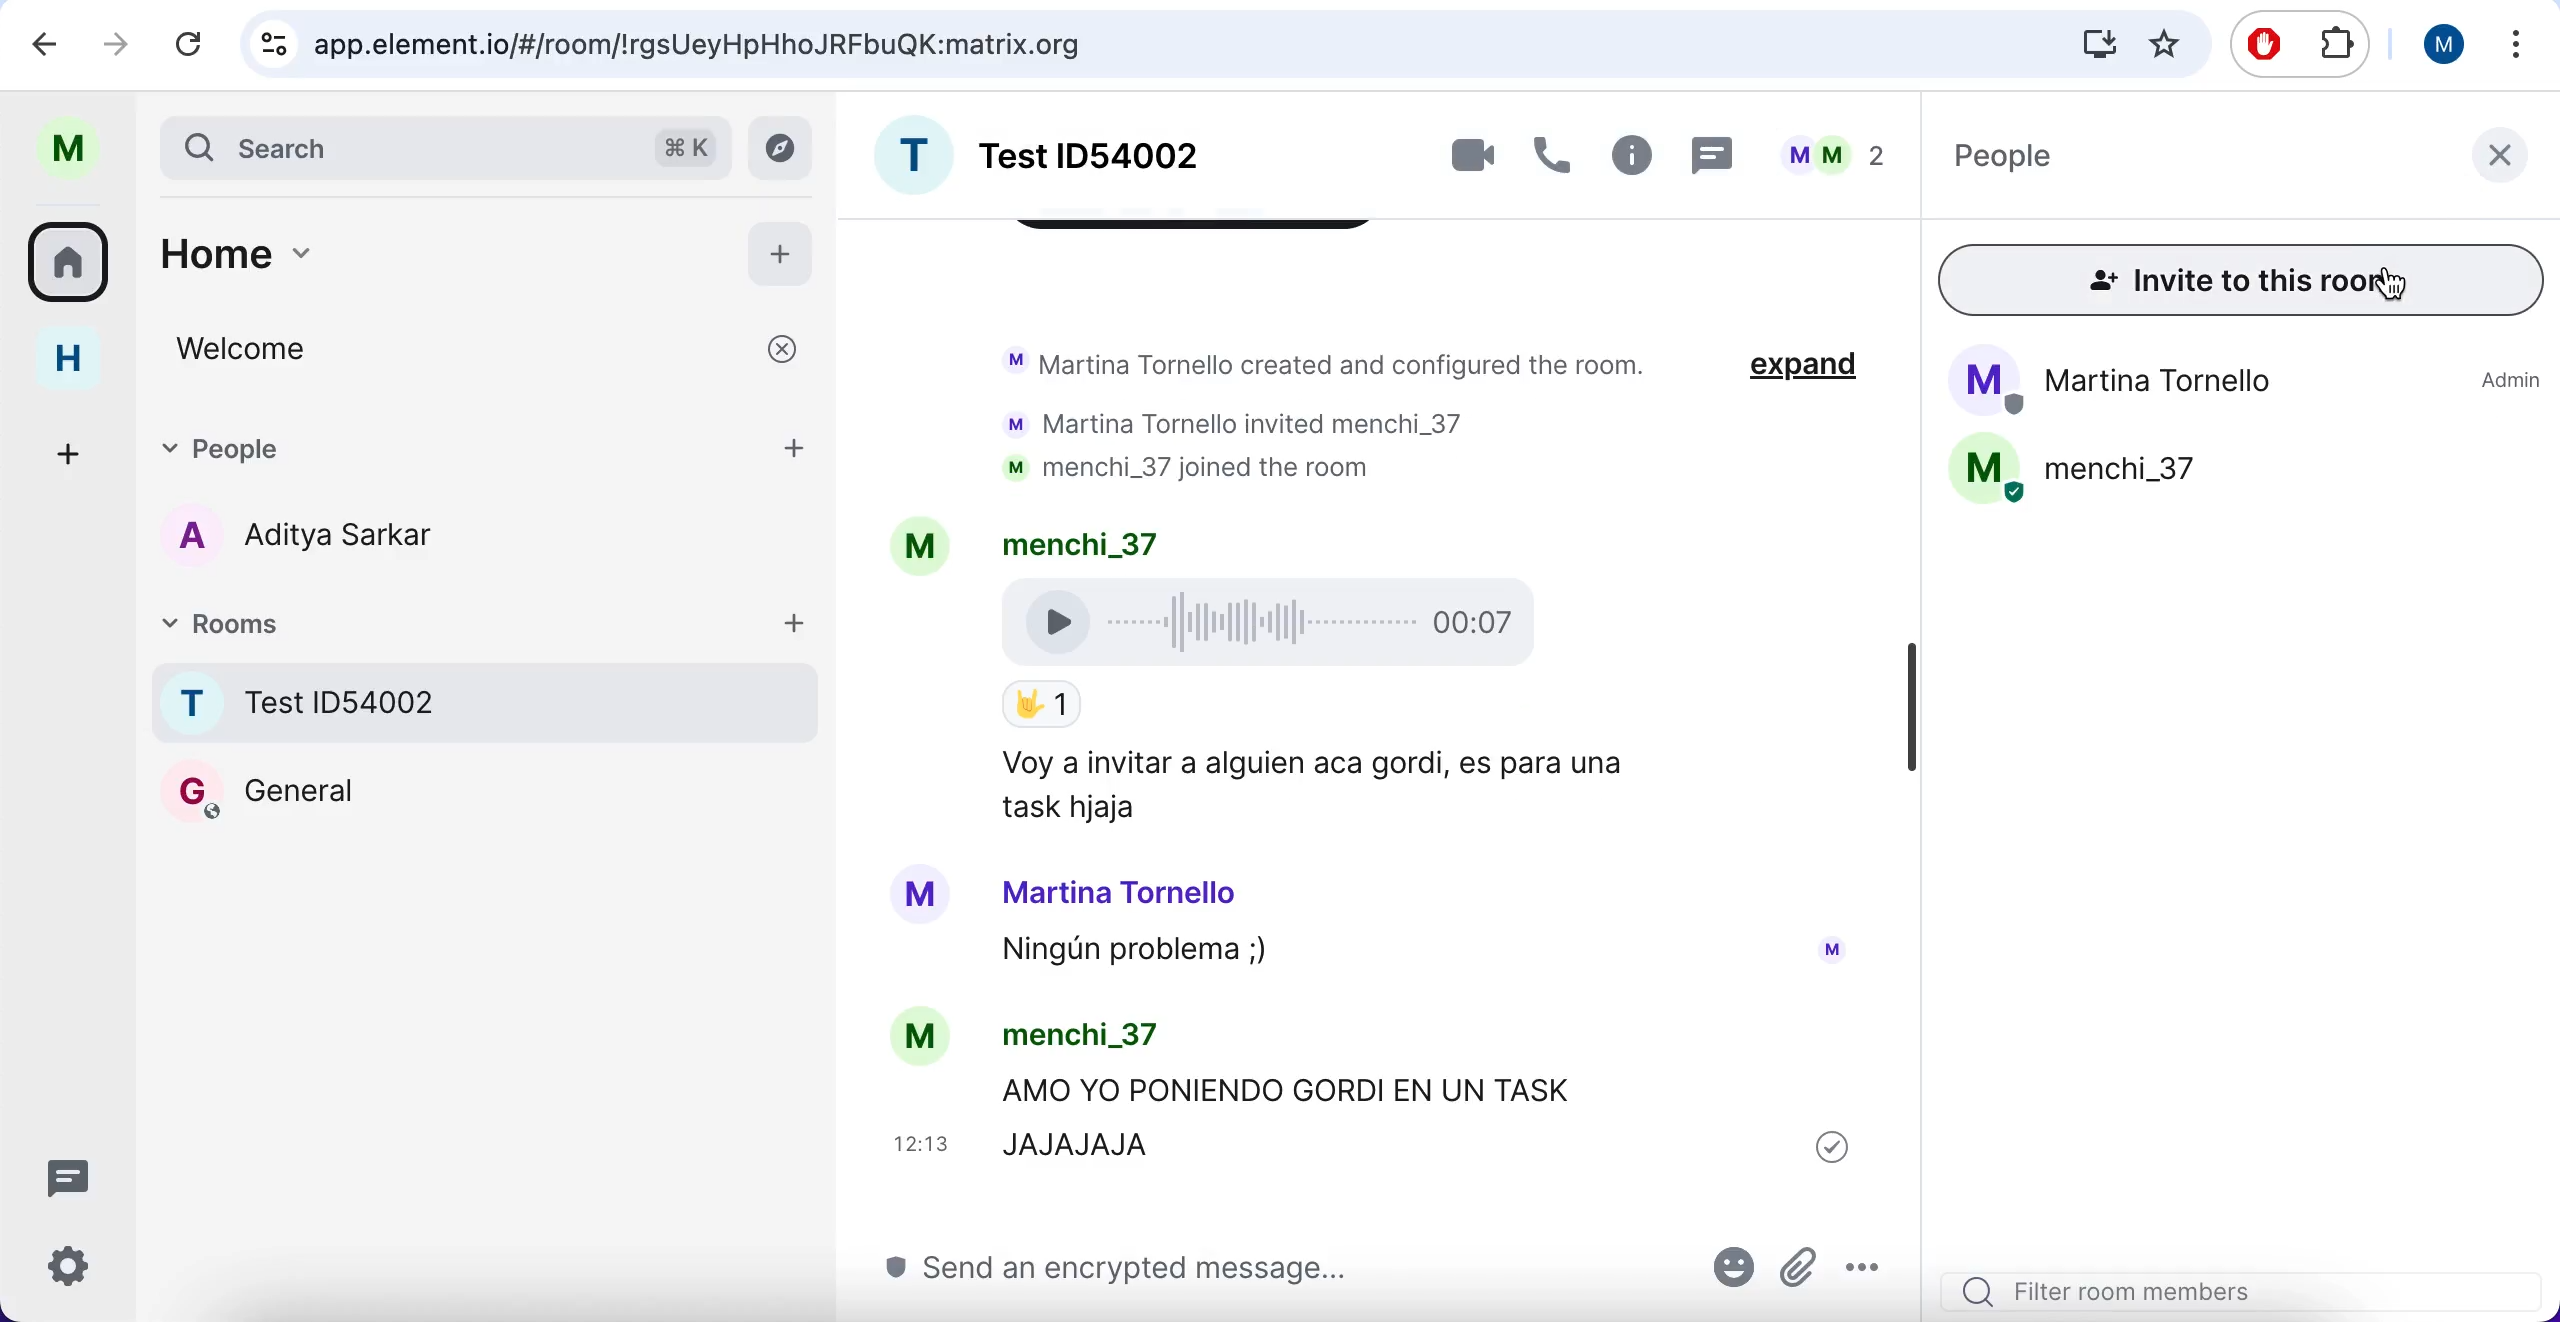  Describe the element at coordinates (1554, 160) in the screenshot. I see `call` at that location.